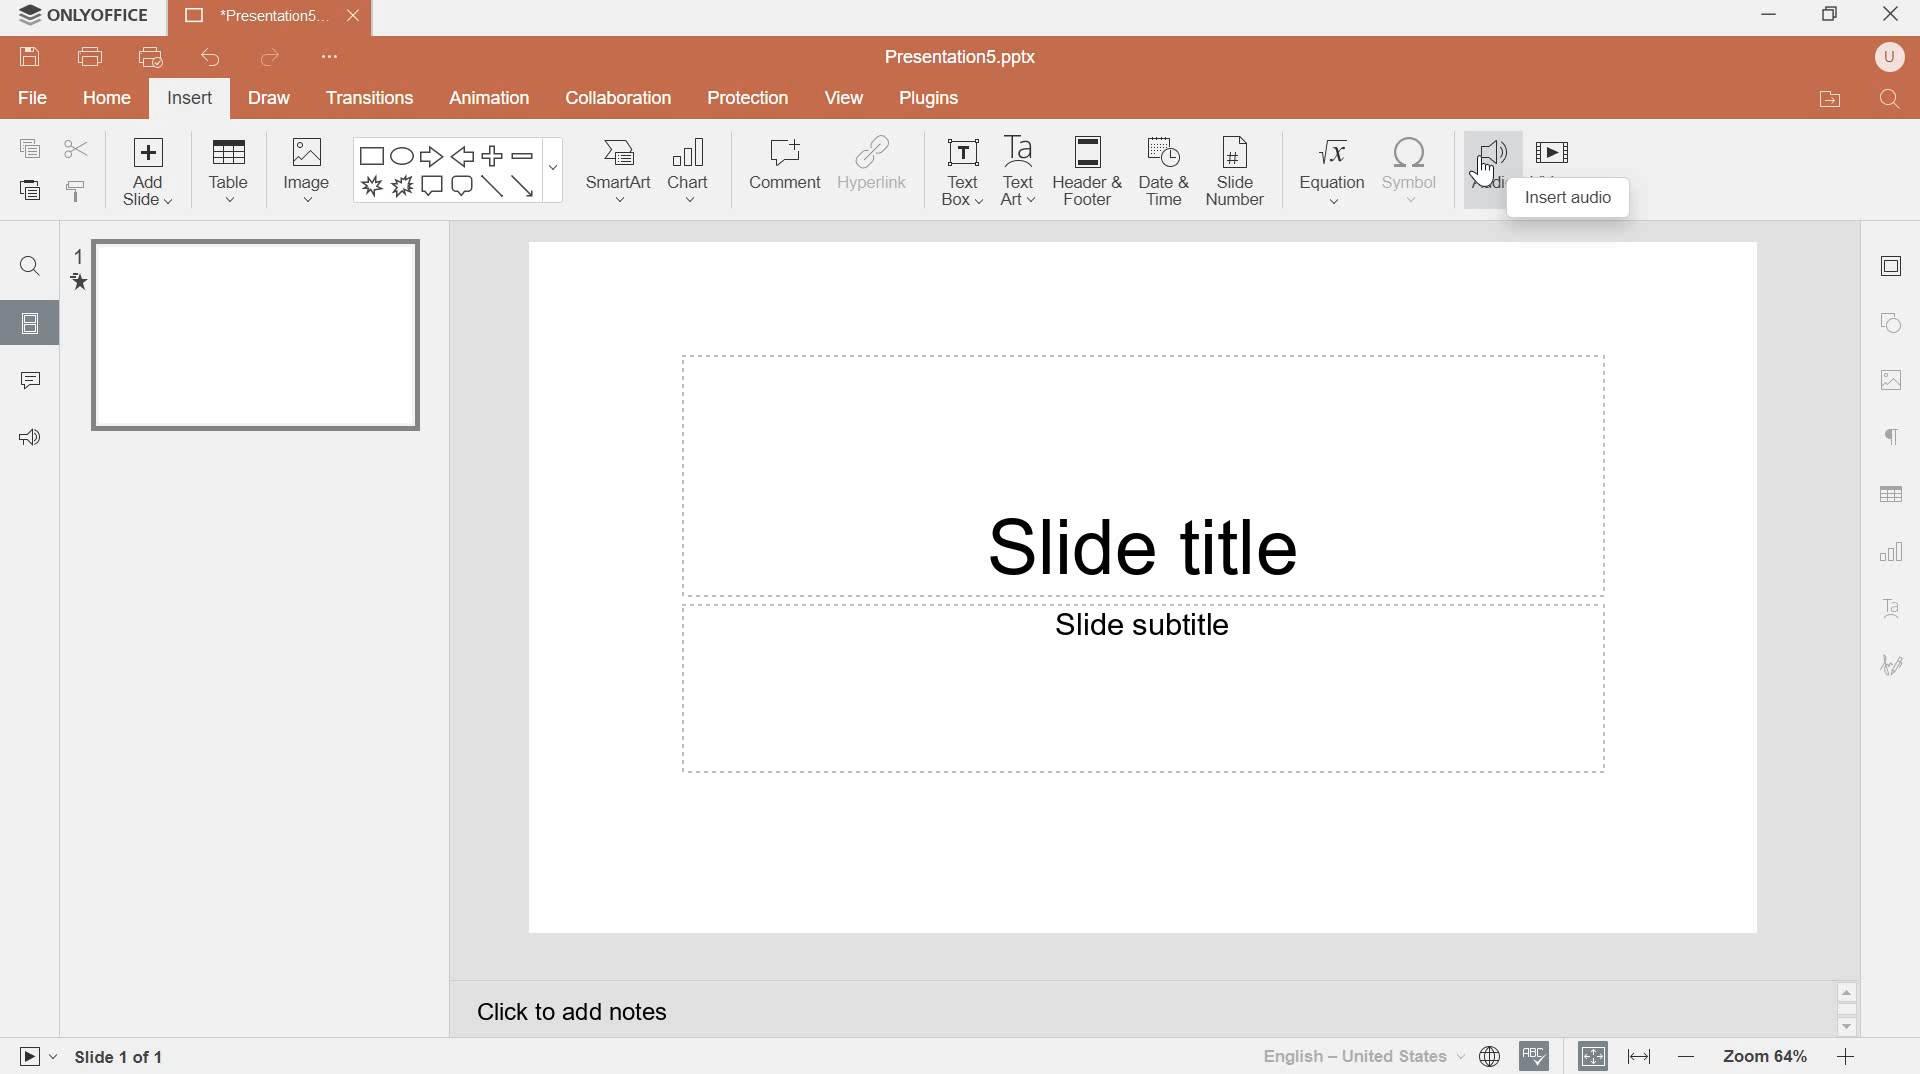 This screenshot has height=1074, width=1920. I want to click on Chart, so click(694, 172).